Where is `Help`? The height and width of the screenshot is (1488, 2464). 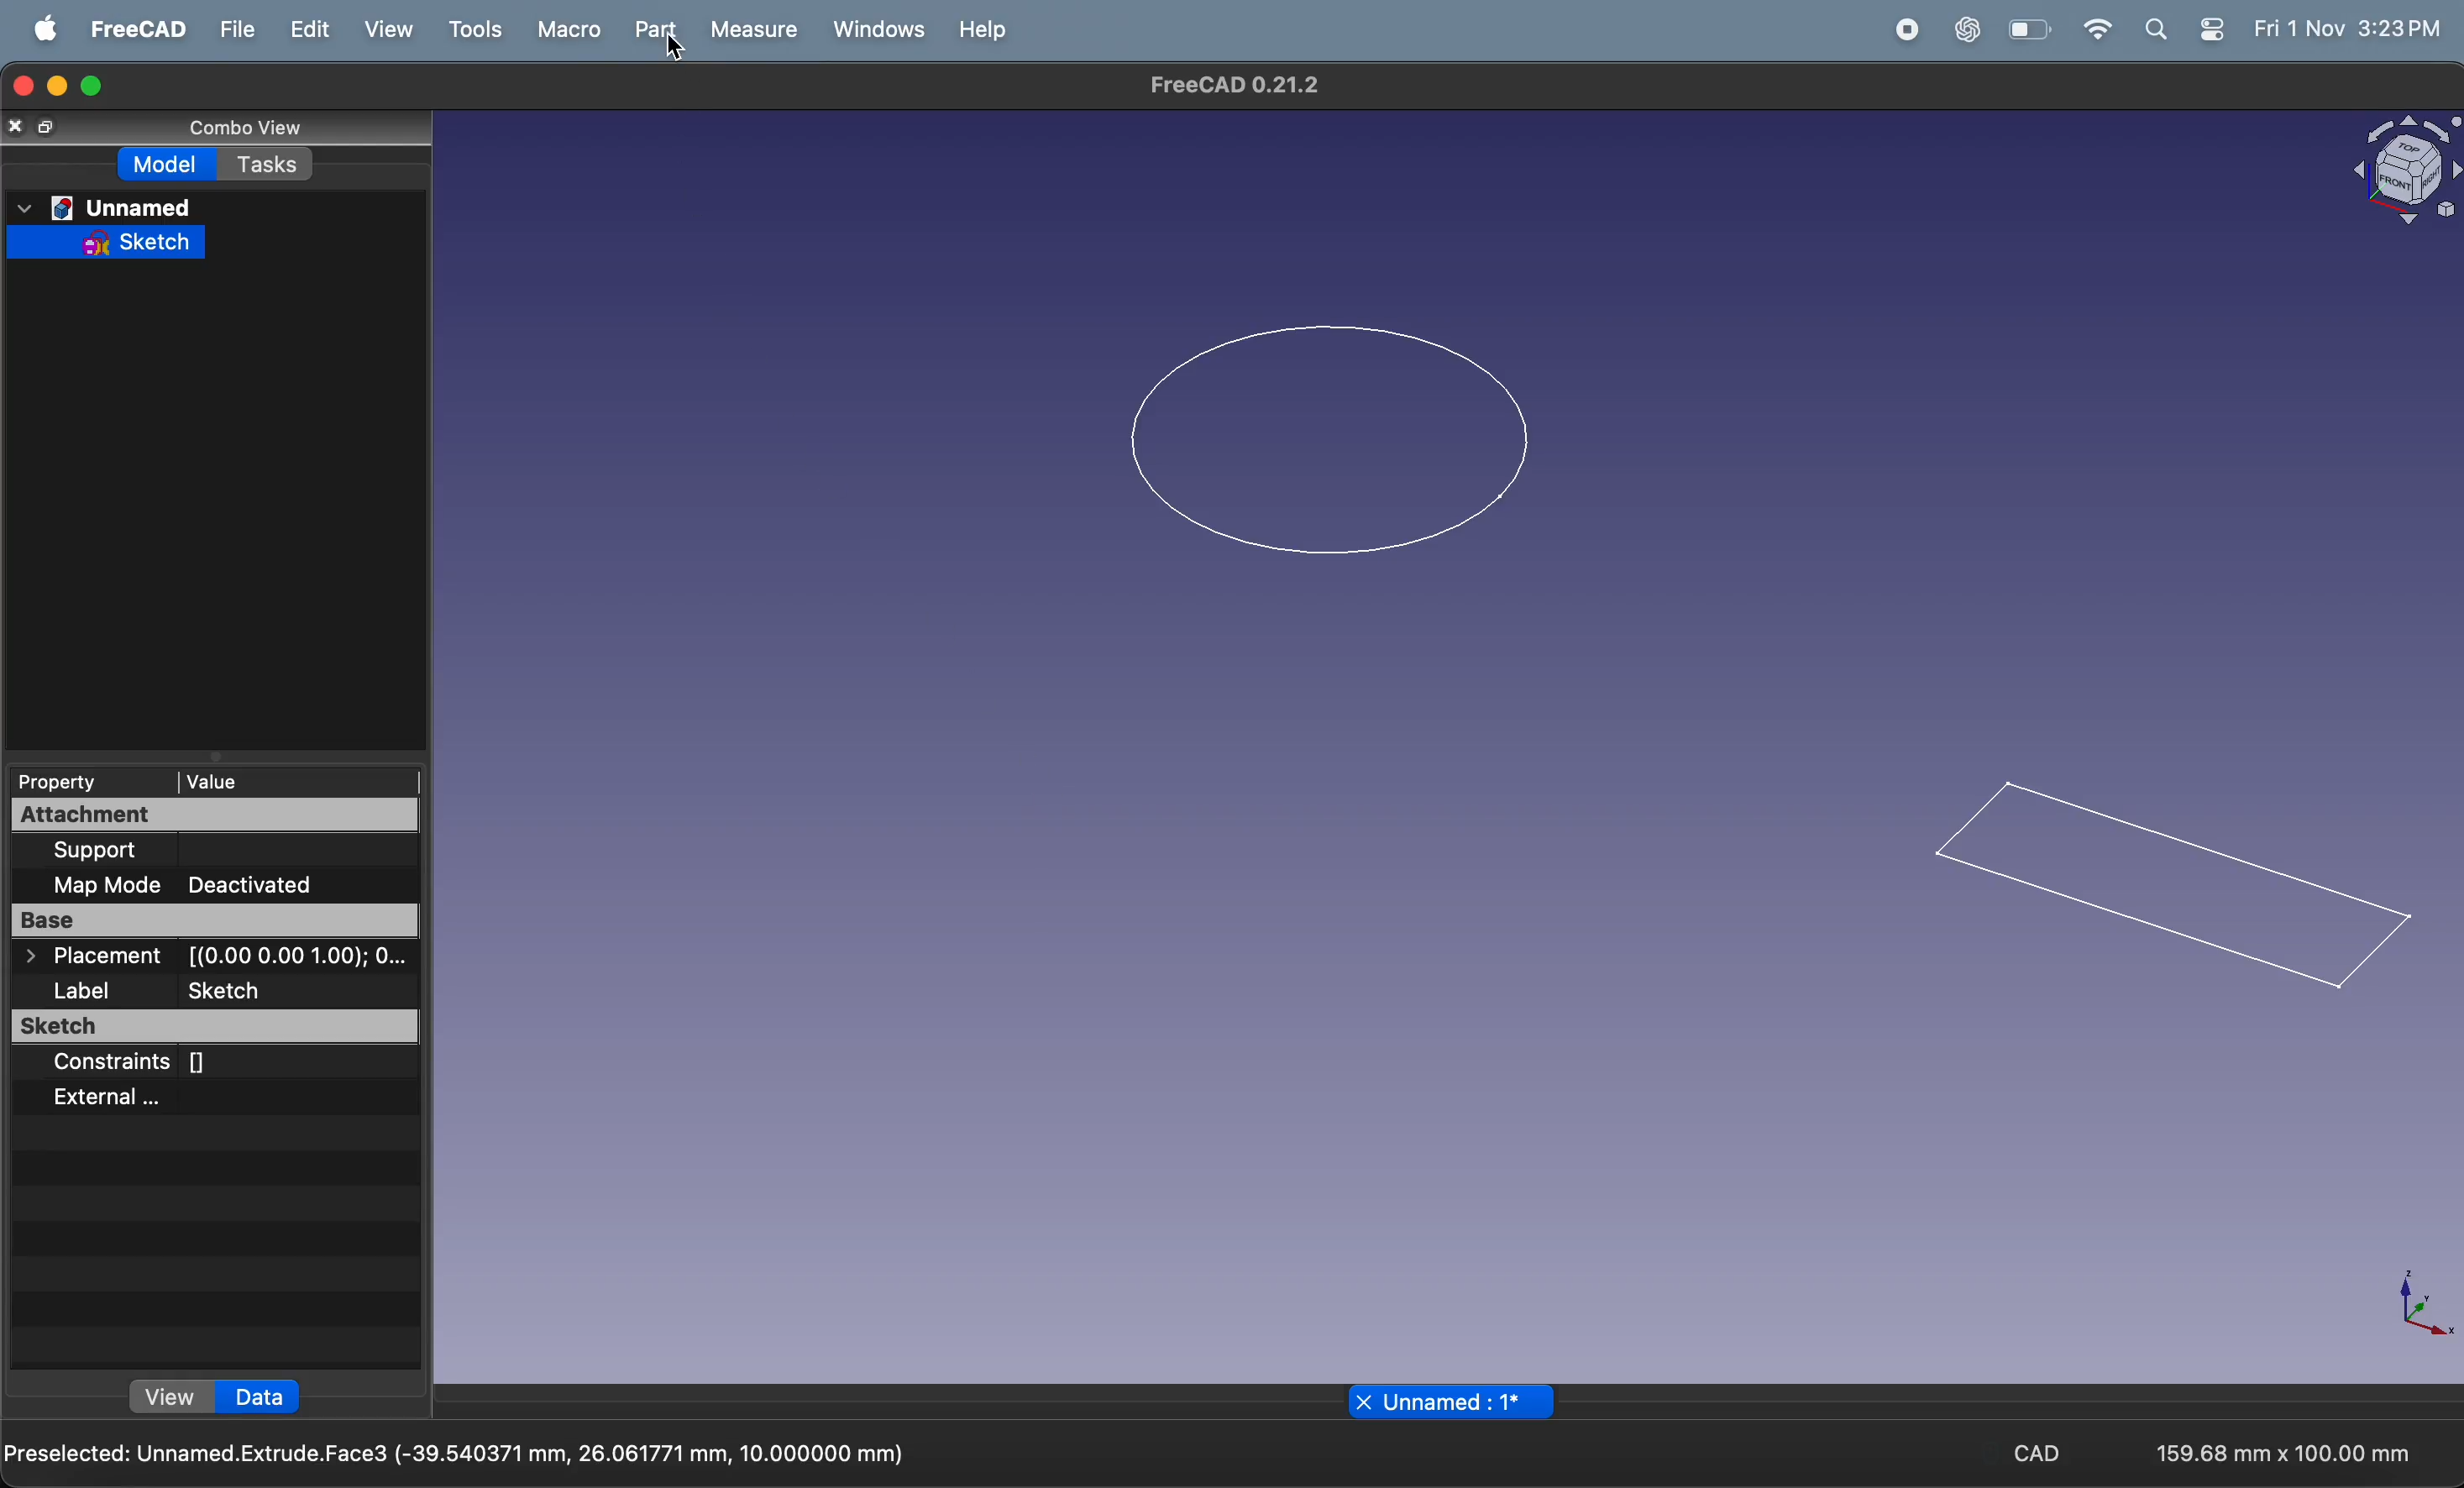 Help is located at coordinates (988, 30).